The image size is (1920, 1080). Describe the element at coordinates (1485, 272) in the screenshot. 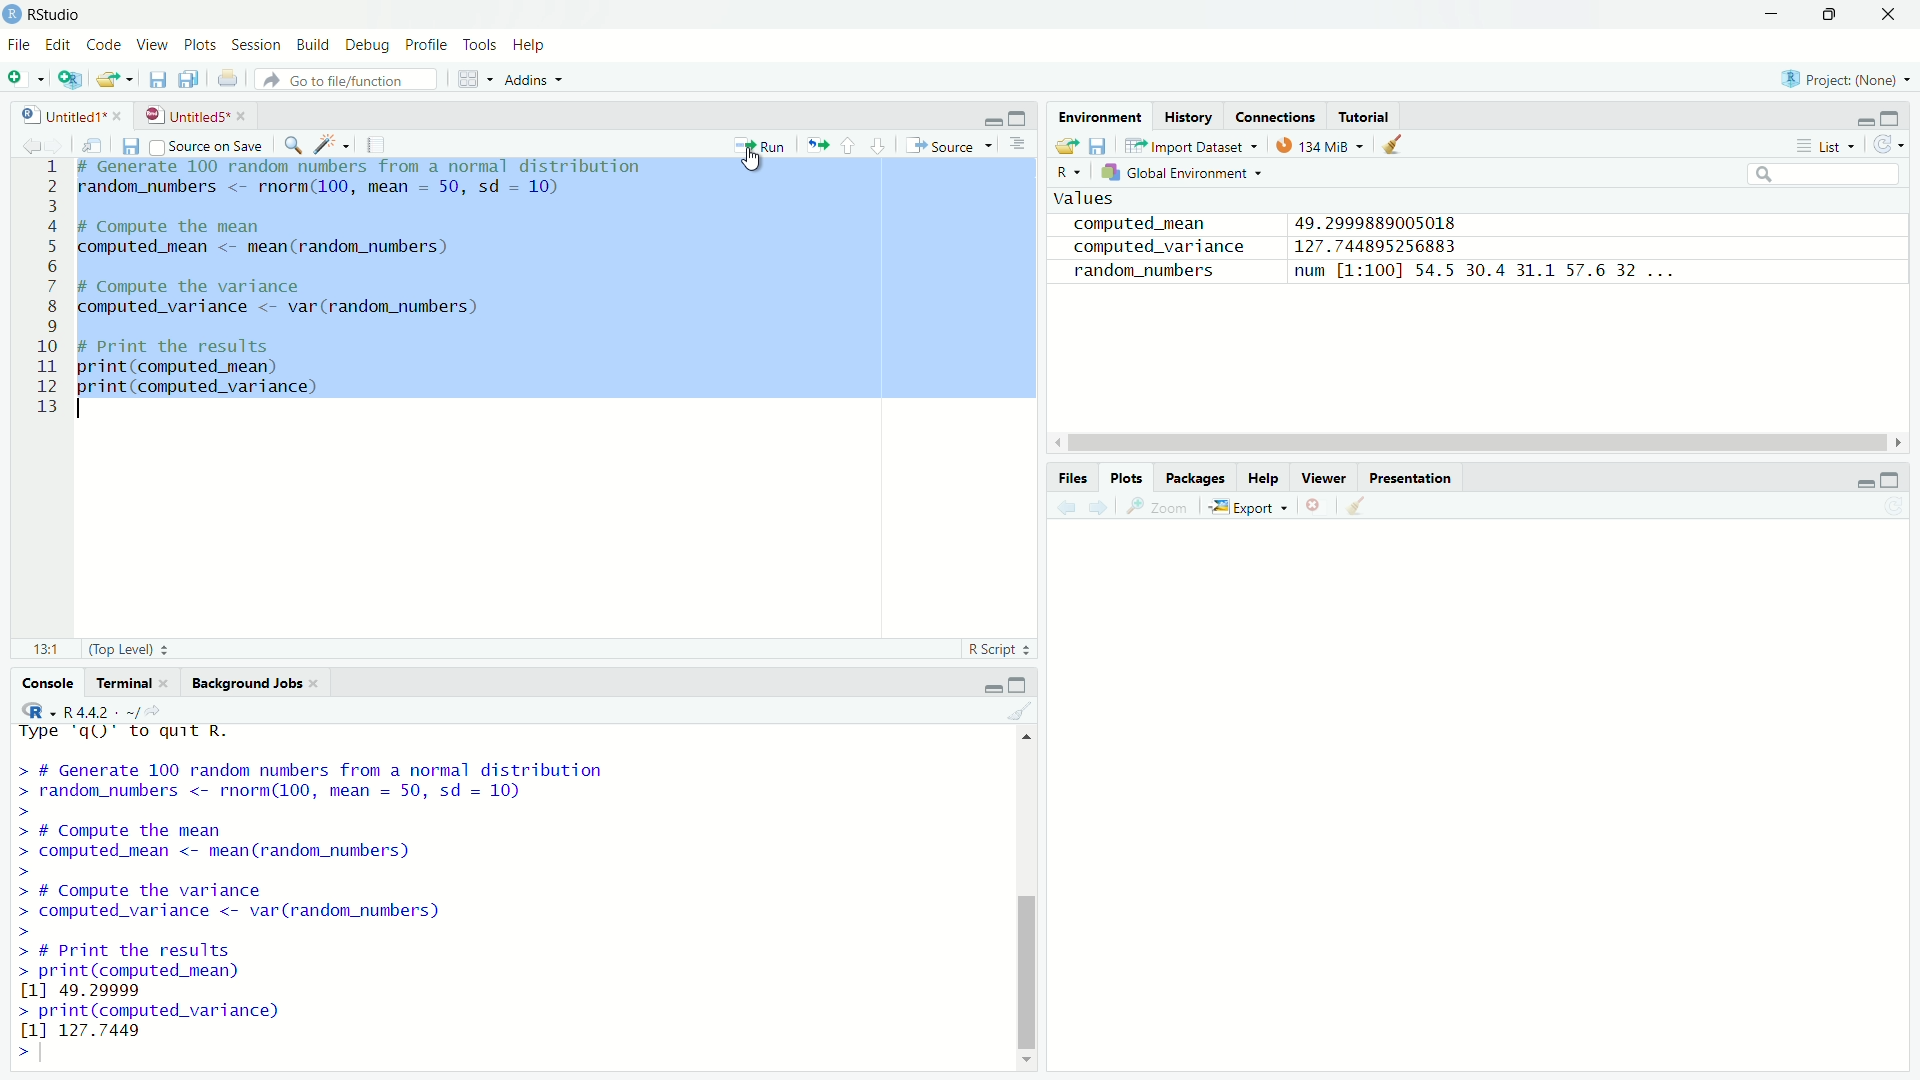

I see `num [1:100] 54.5 30.4 31.1 57.6 32 ...` at that location.